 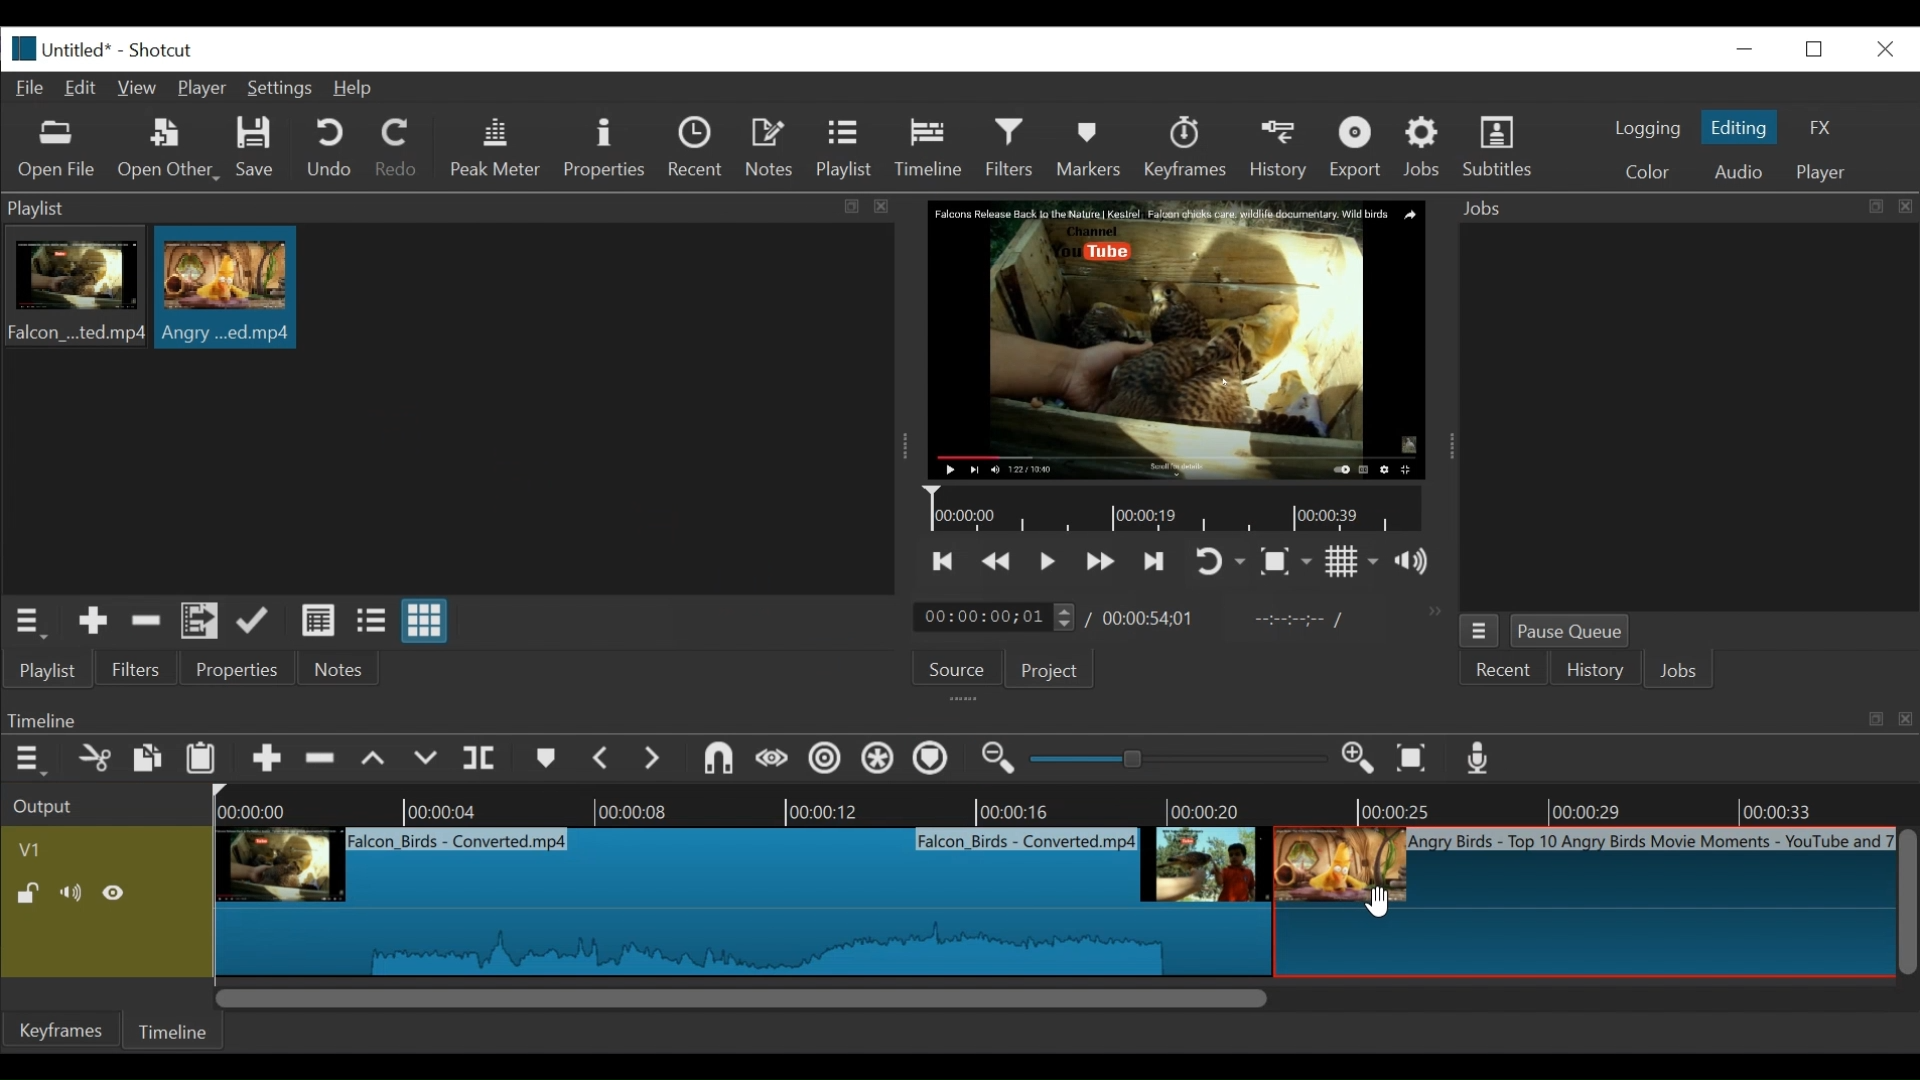 I want to click on Help, so click(x=353, y=89).